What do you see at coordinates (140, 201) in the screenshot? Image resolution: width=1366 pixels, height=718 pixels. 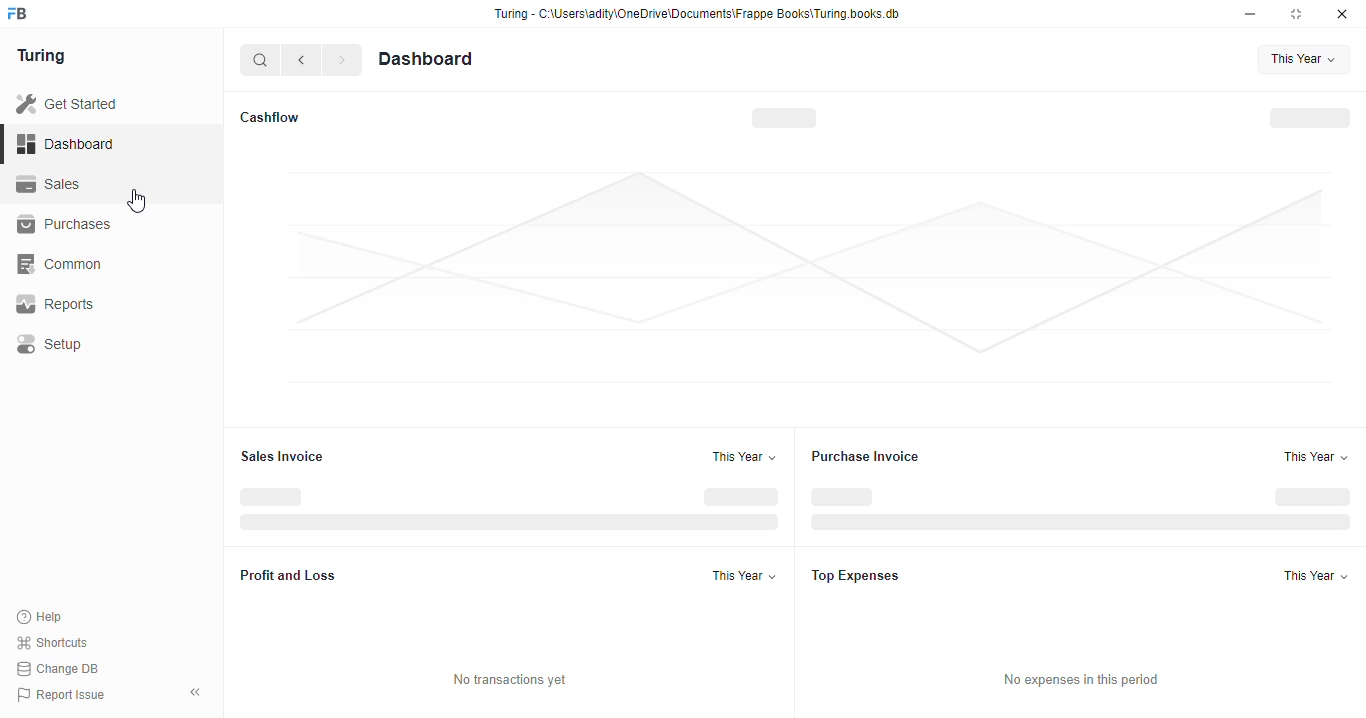 I see `cursor` at bounding box center [140, 201].